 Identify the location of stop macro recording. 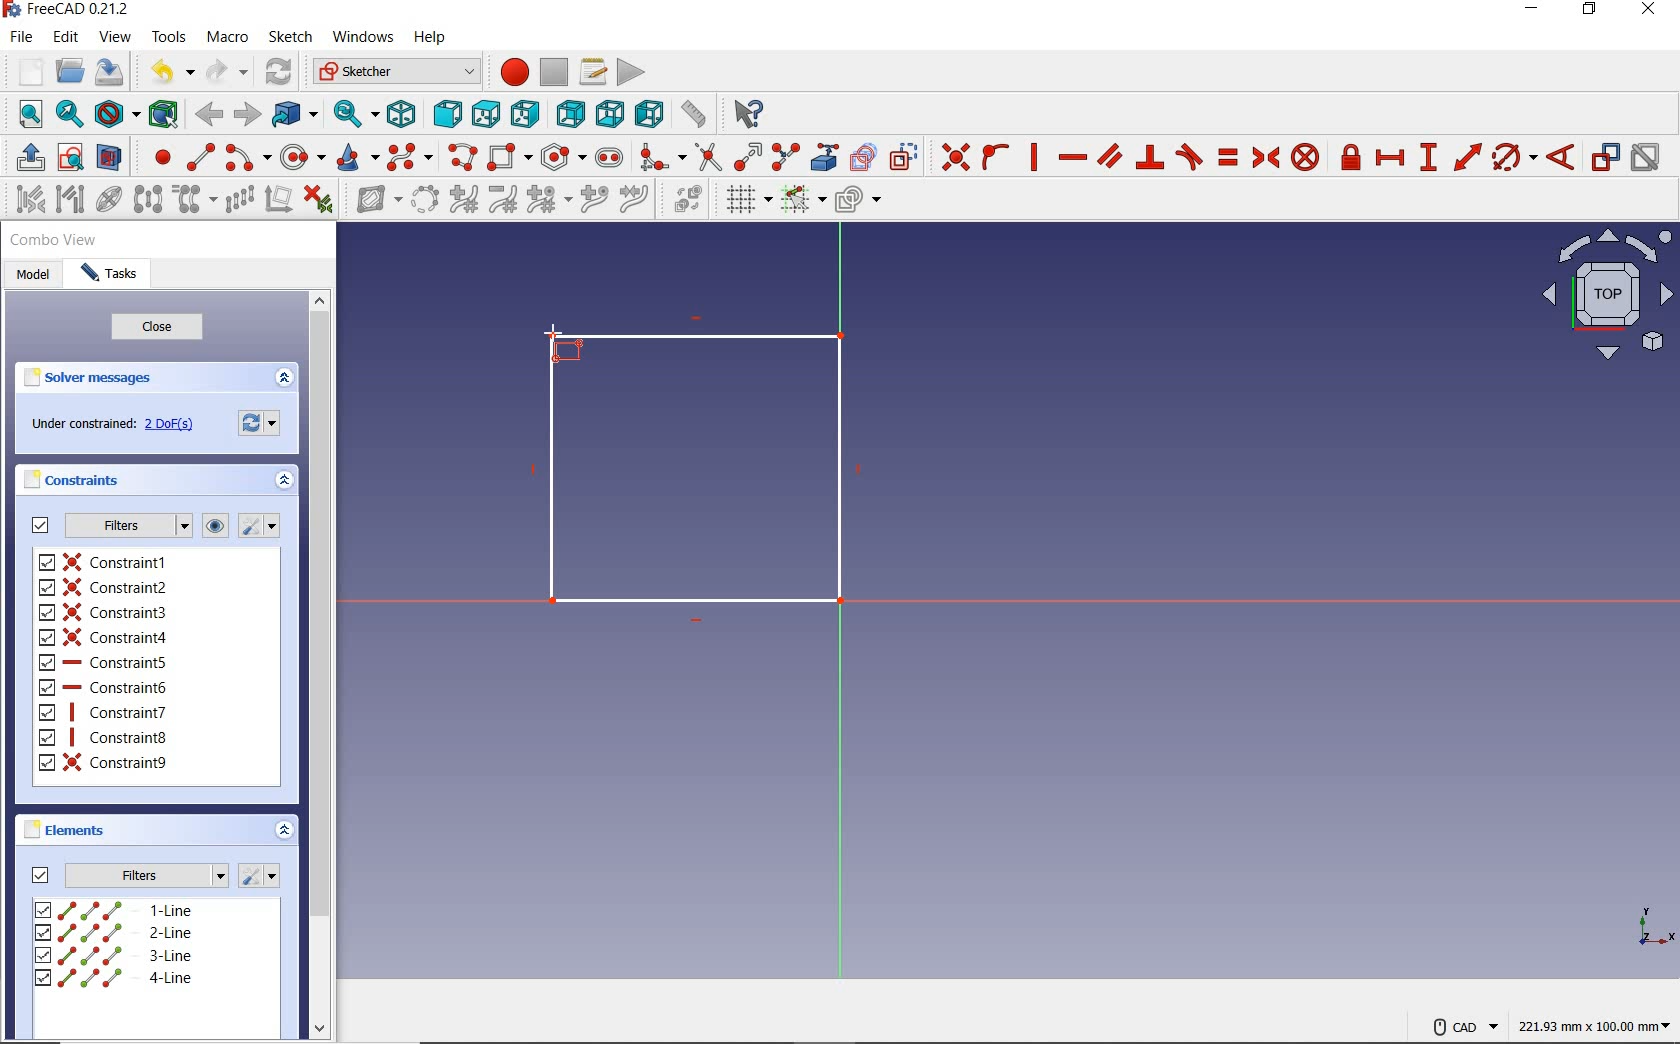
(554, 72).